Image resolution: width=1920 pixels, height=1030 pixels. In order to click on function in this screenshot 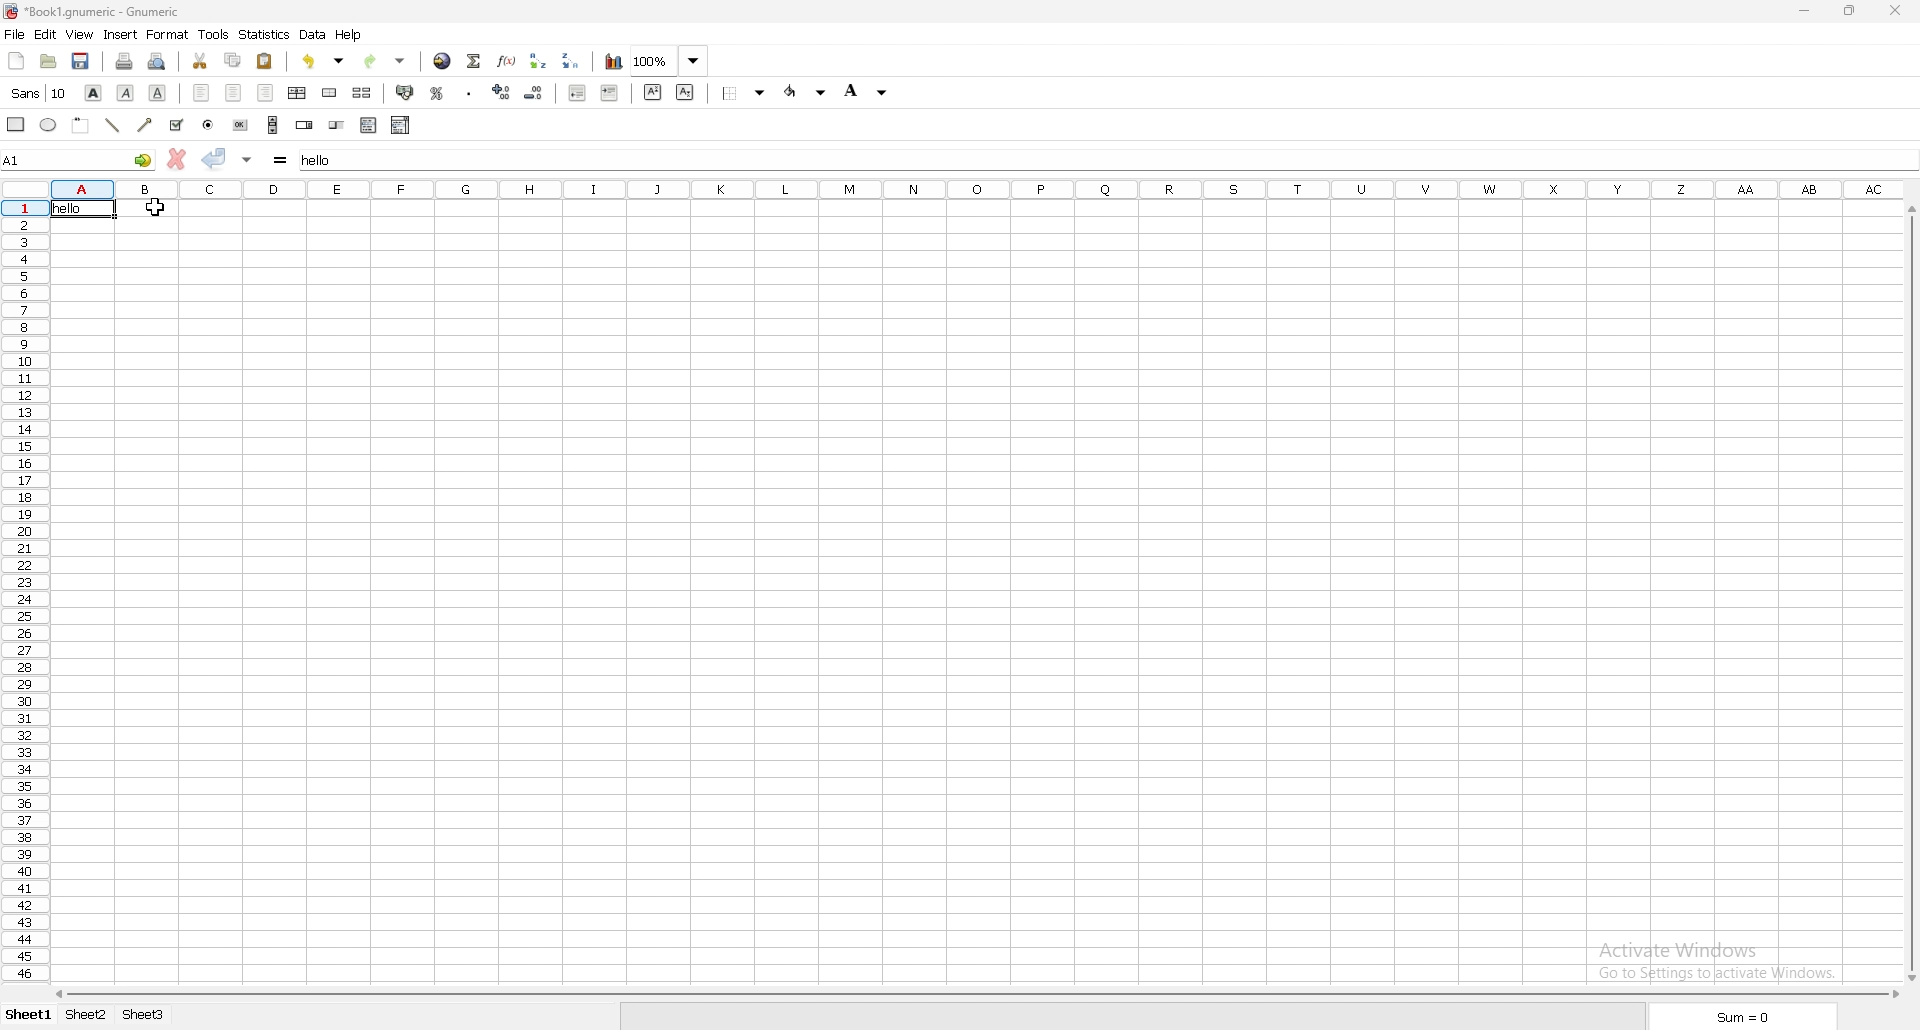, I will do `click(507, 60)`.